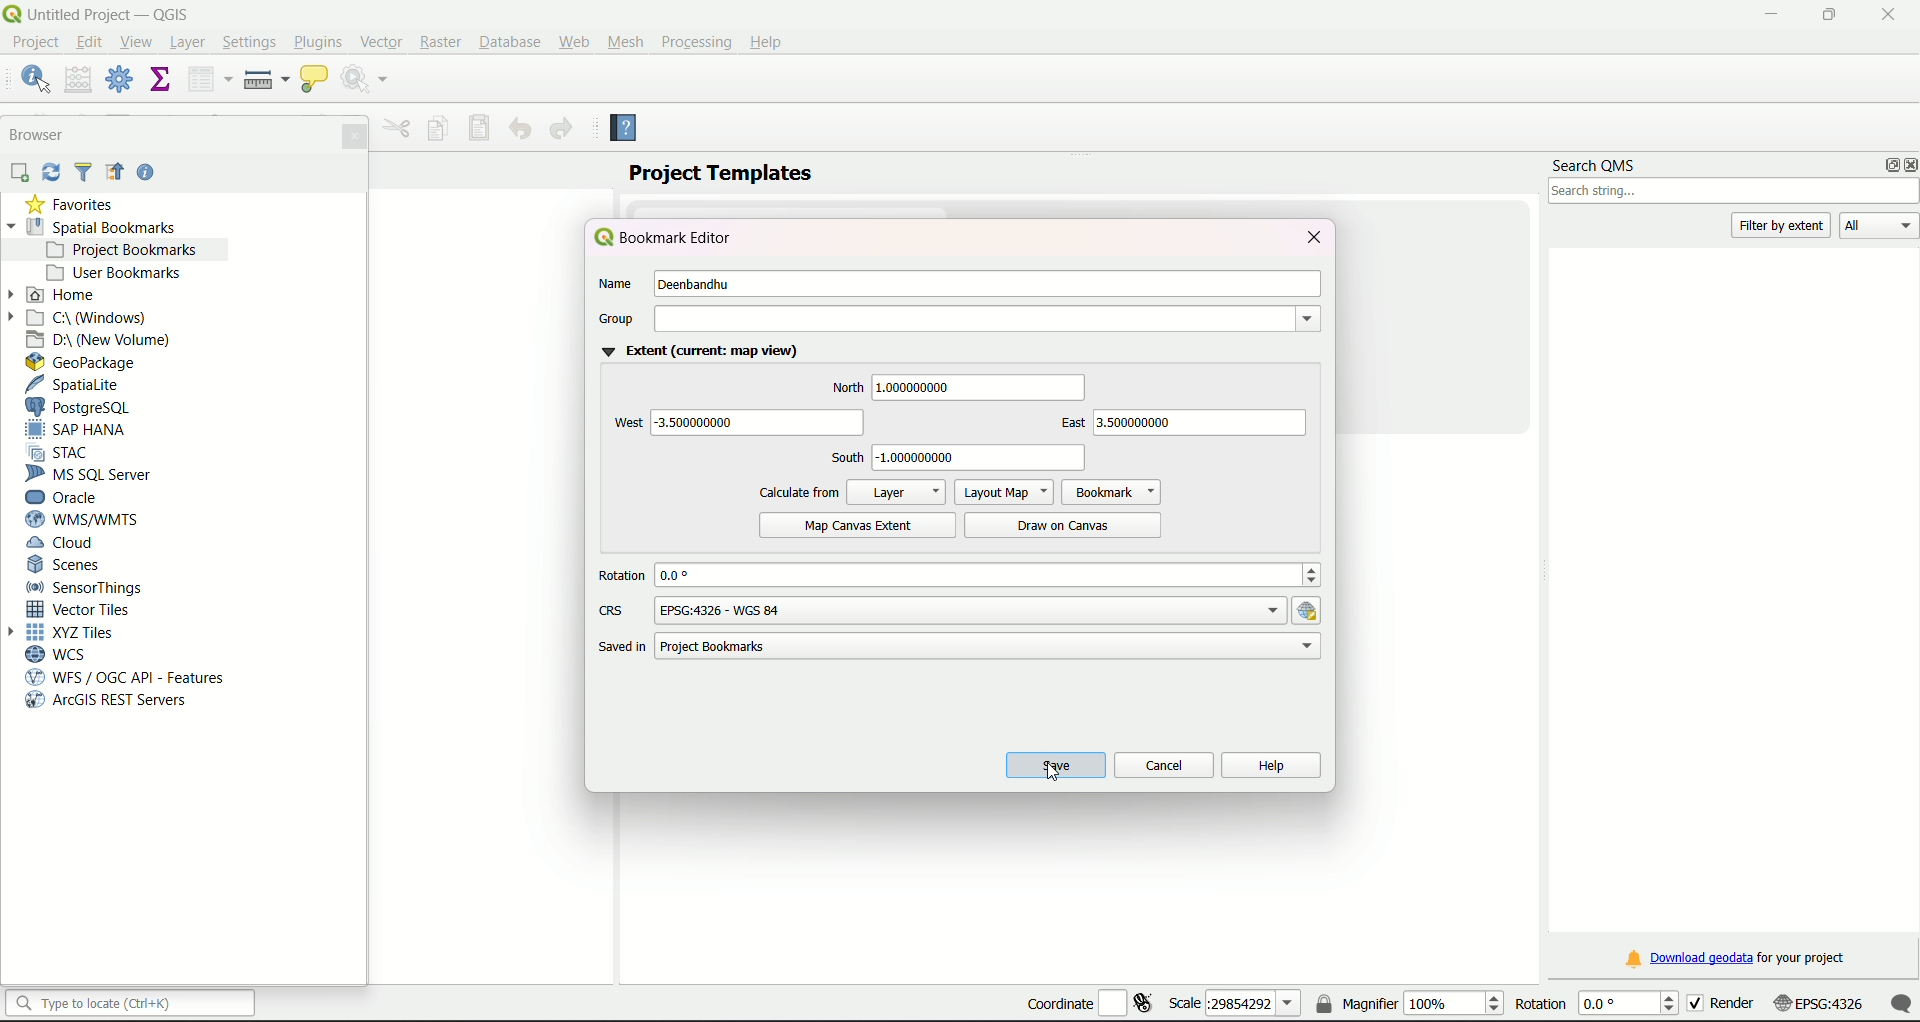  Describe the element at coordinates (1312, 610) in the screenshot. I see `hyperlink` at that location.